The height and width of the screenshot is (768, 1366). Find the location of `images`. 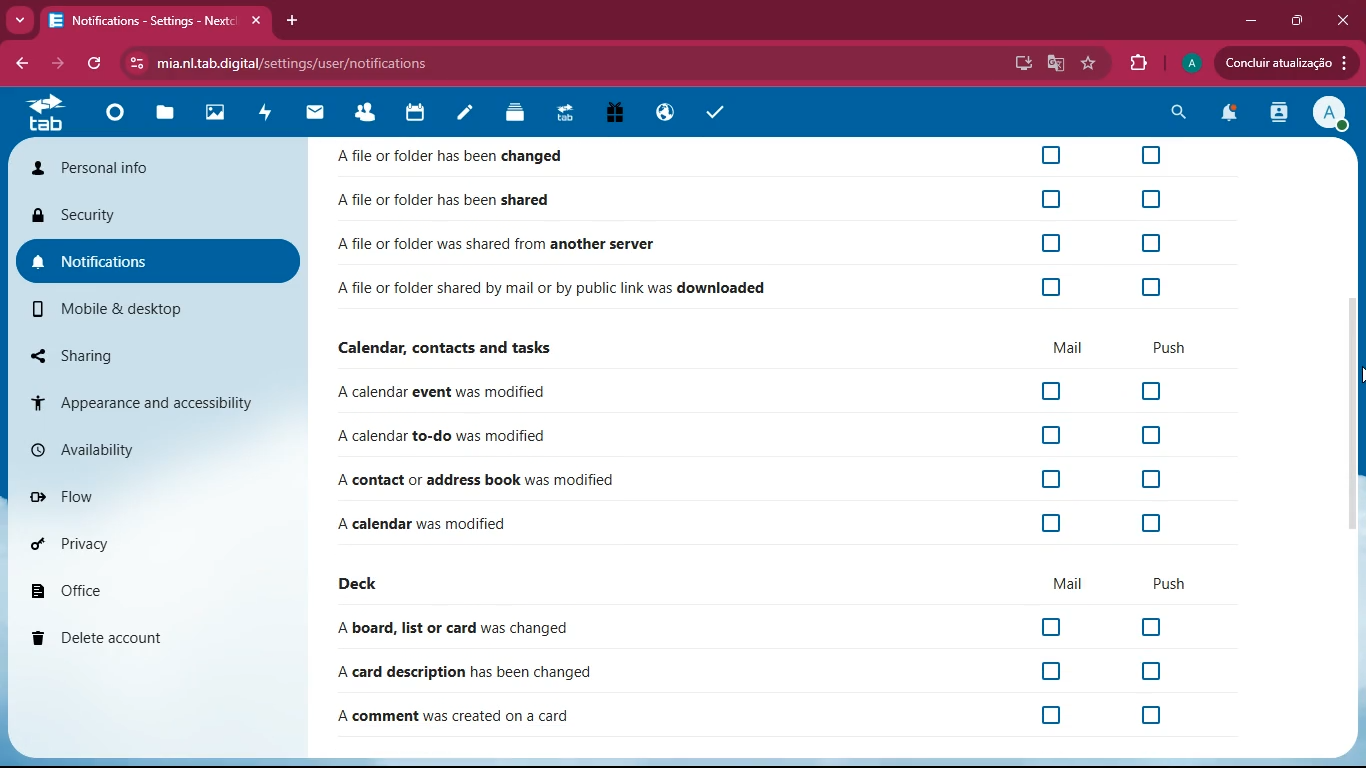

images is located at coordinates (213, 112).